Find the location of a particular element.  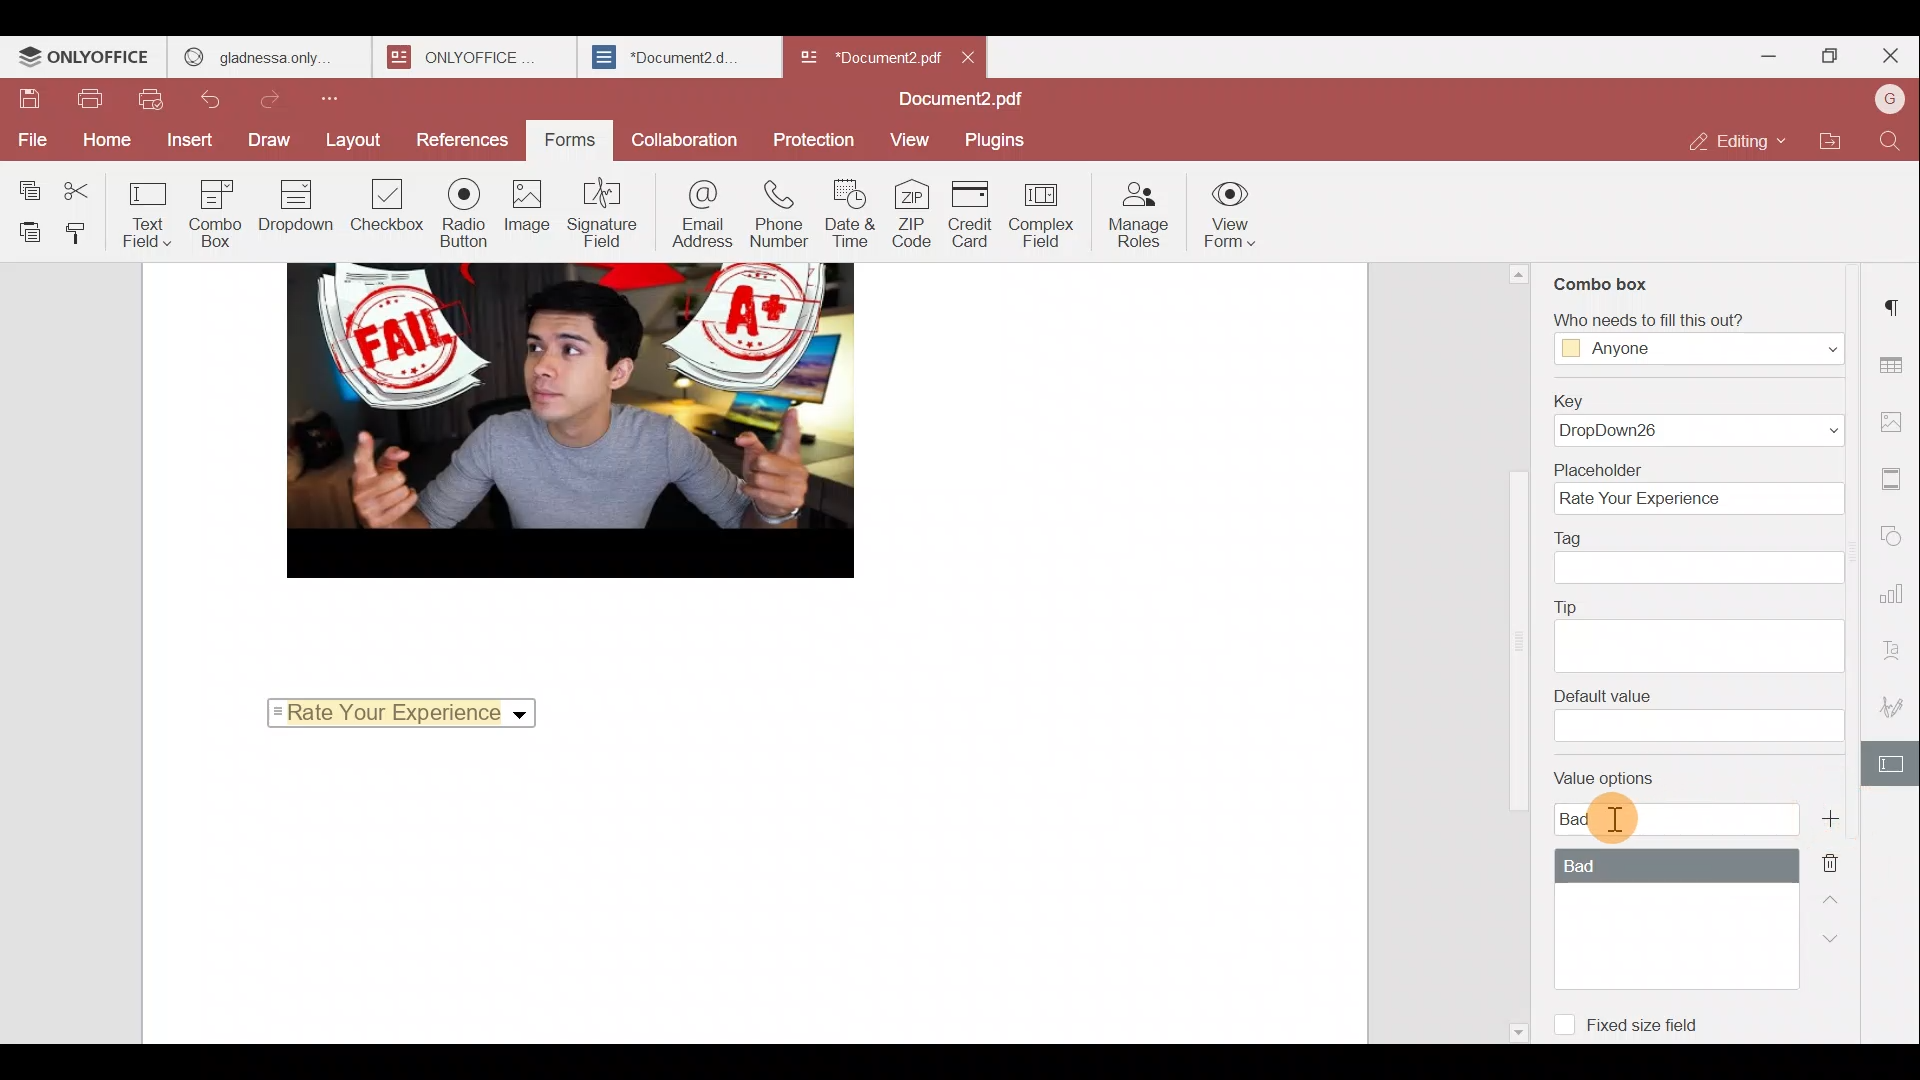

Rate your experience is located at coordinates (397, 711).